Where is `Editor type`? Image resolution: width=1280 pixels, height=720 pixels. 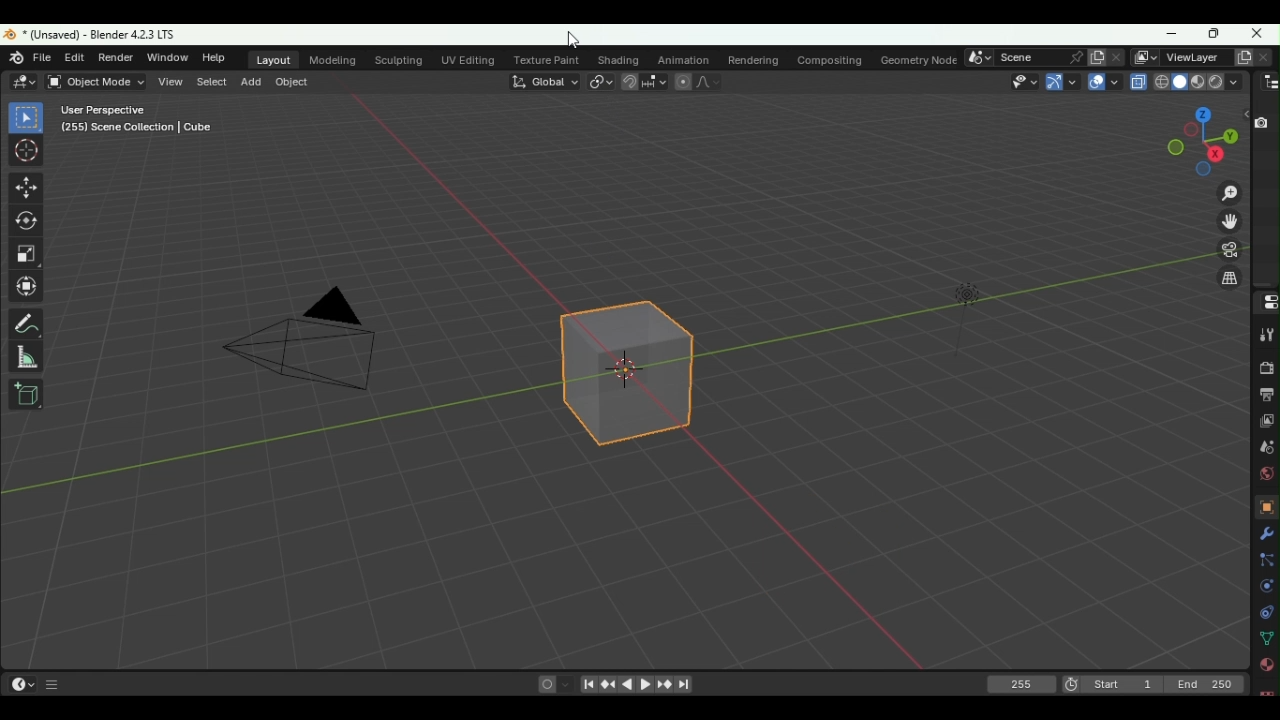 Editor type is located at coordinates (1270, 82).